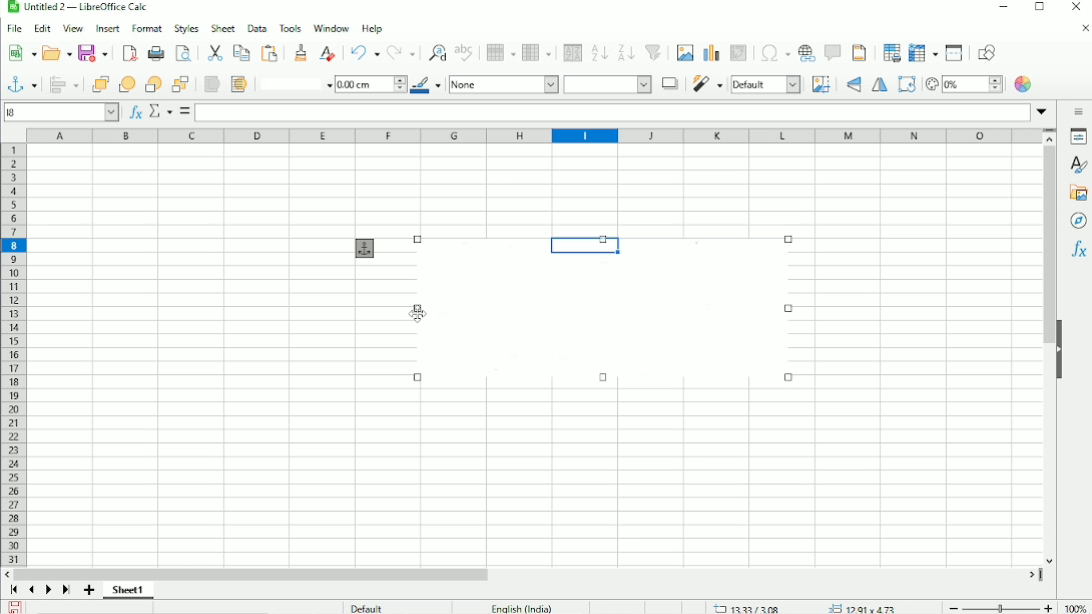  I want to click on Spell check, so click(465, 52).